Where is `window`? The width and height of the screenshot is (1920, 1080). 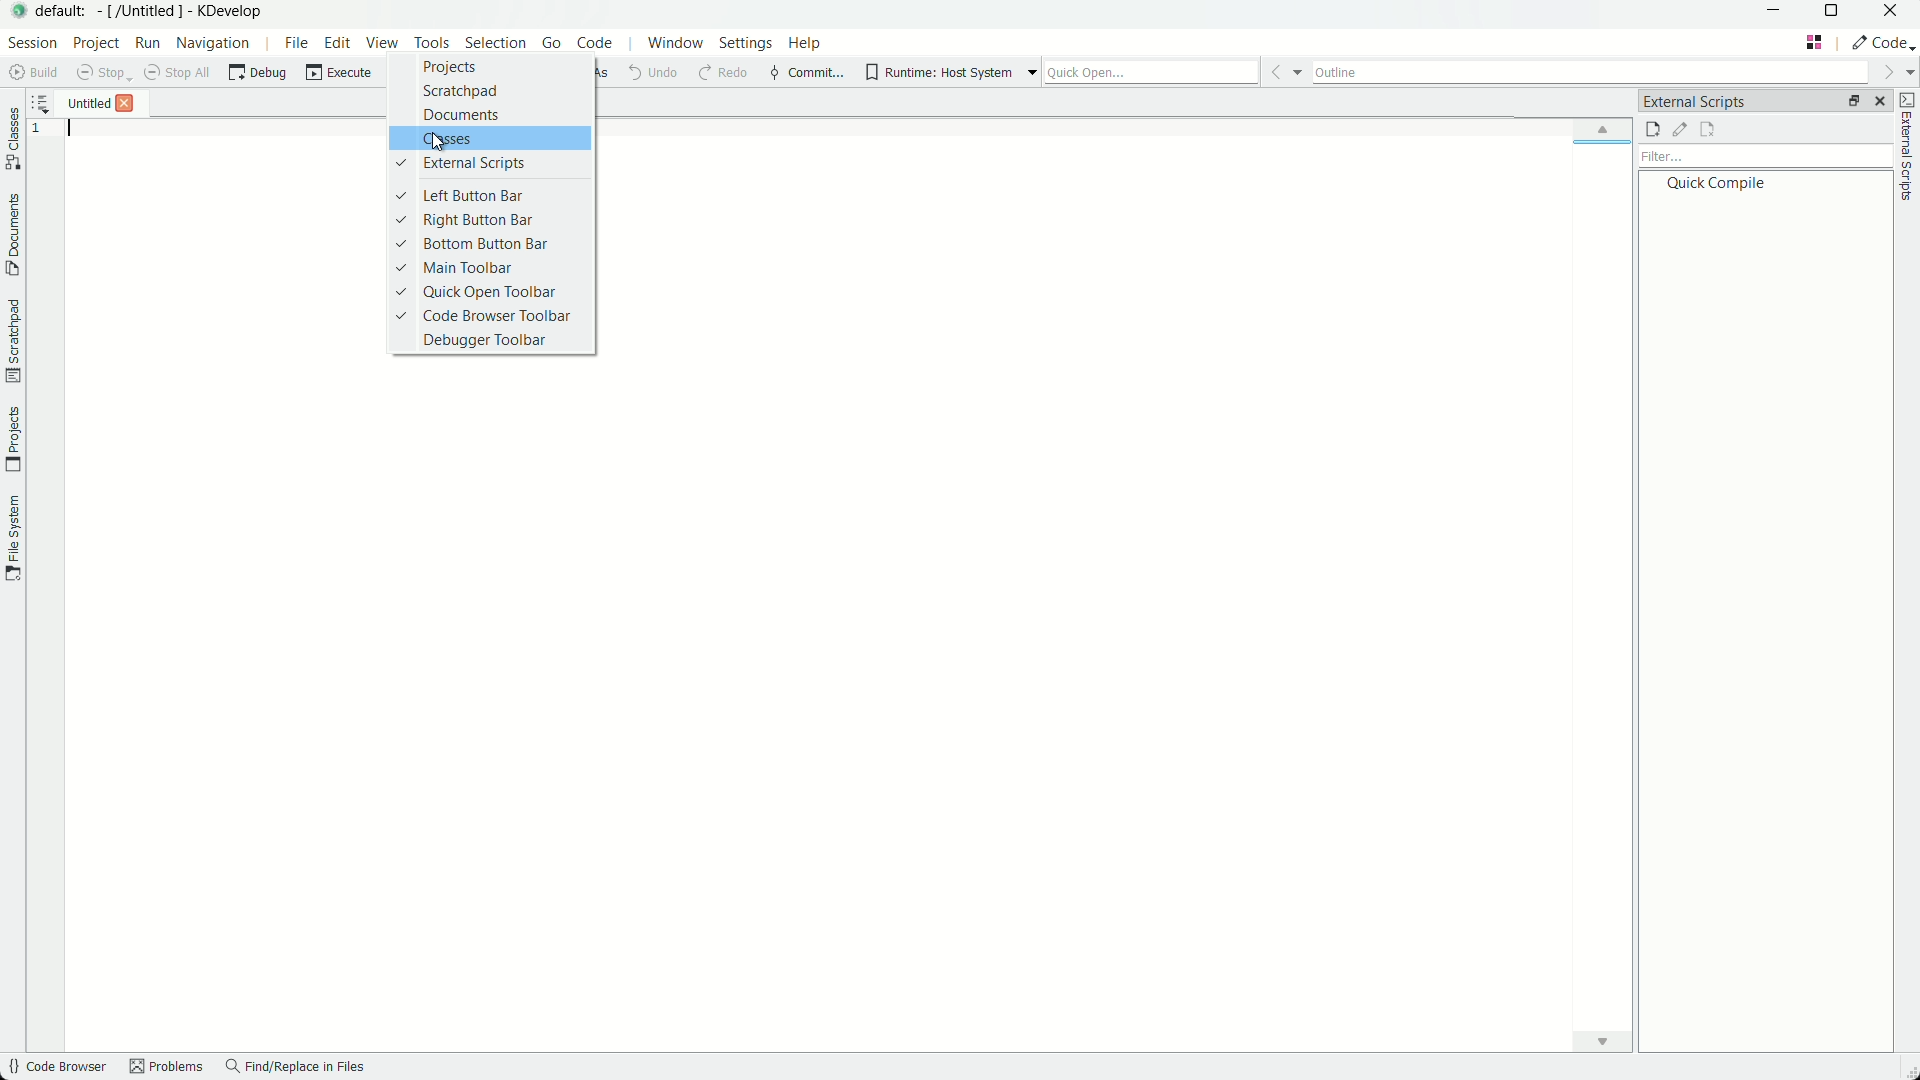
window is located at coordinates (679, 46).